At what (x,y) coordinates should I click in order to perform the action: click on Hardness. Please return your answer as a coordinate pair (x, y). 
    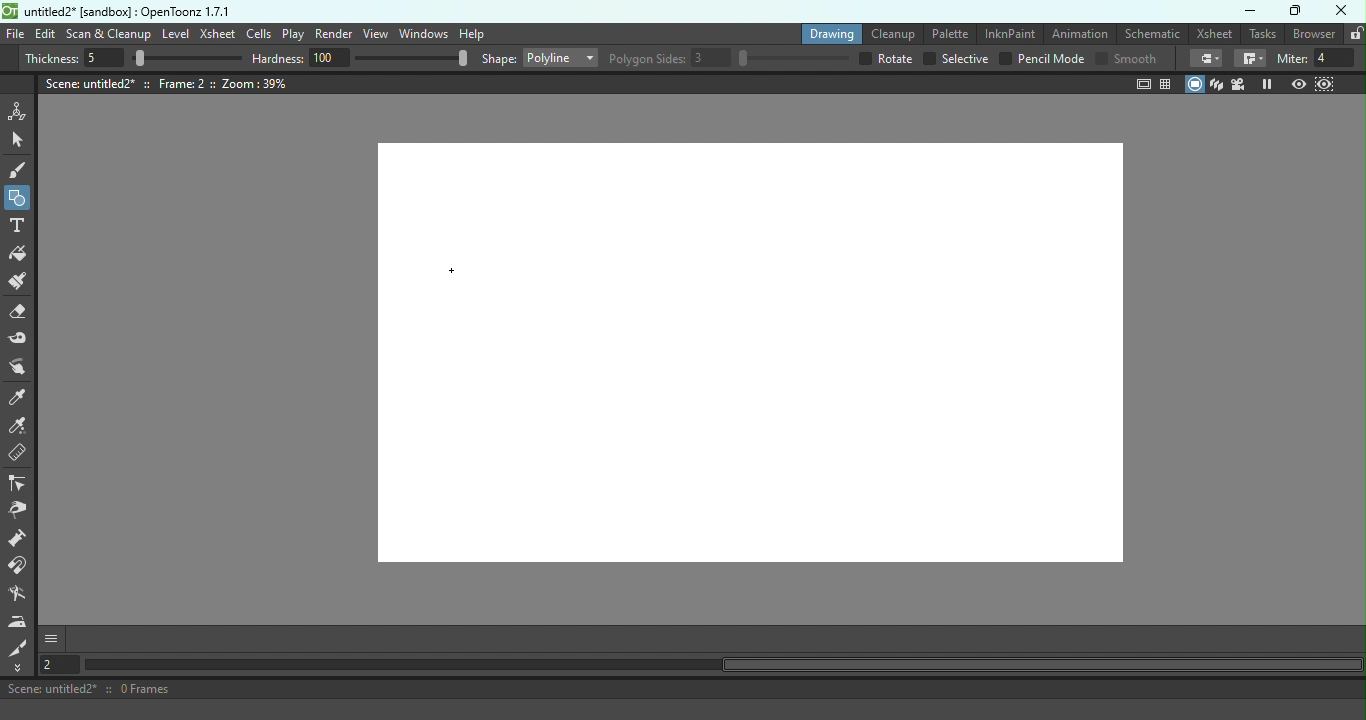
    Looking at the image, I should click on (361, 59).